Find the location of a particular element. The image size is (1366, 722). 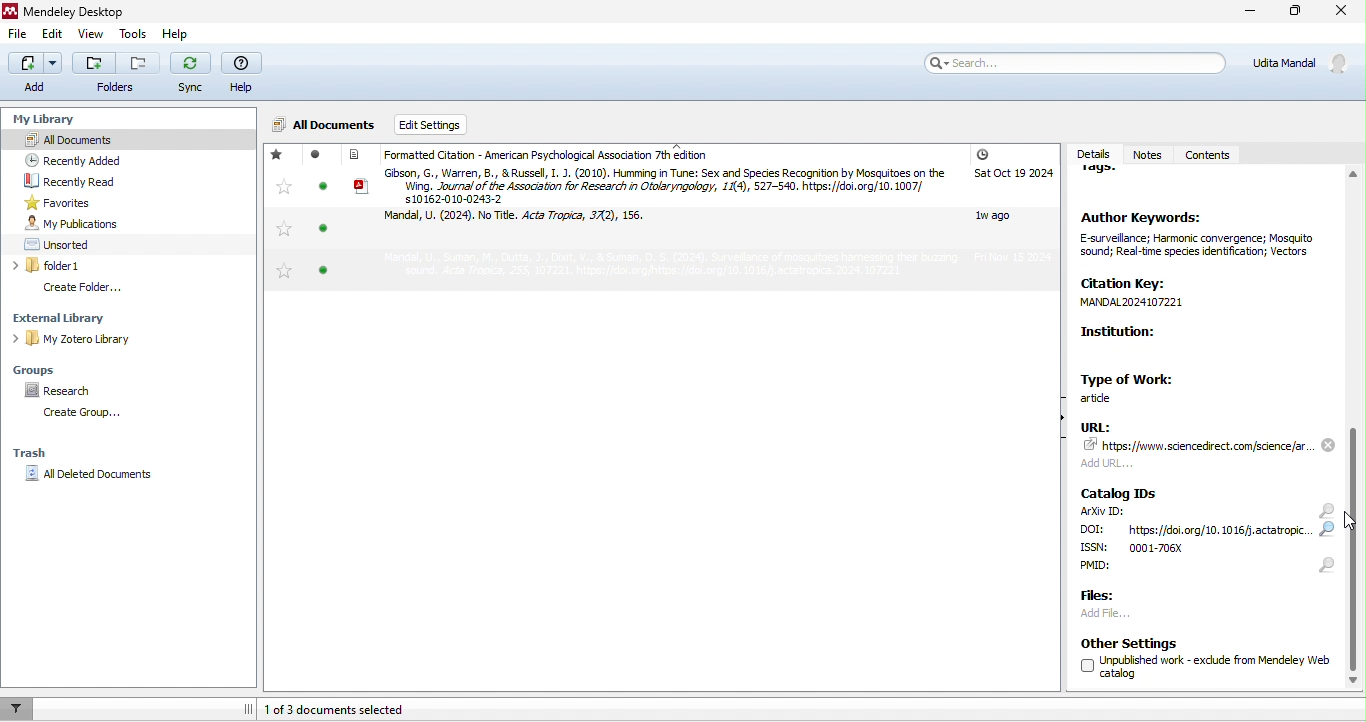

folder1 is located at coordinates (98, 266).